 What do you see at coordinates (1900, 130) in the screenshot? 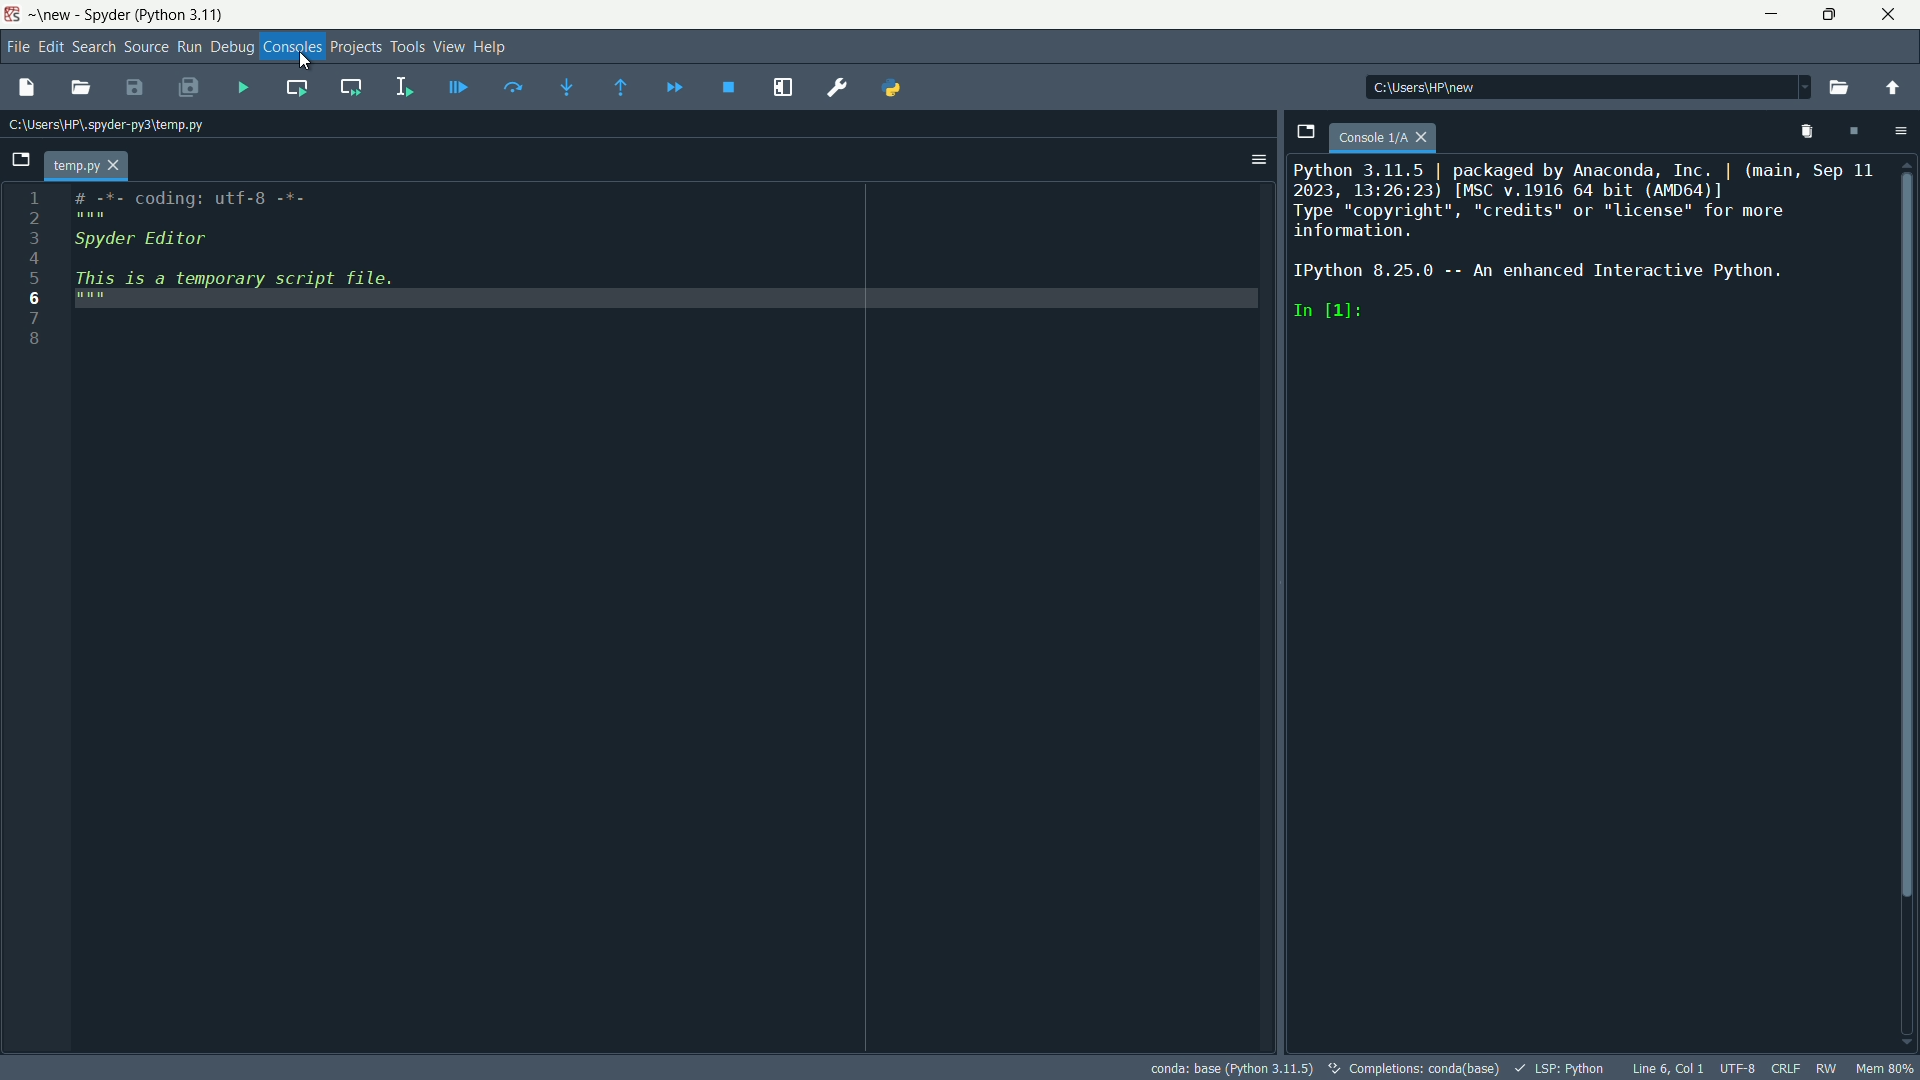
I see `options` at bounding box center [1900, 130].